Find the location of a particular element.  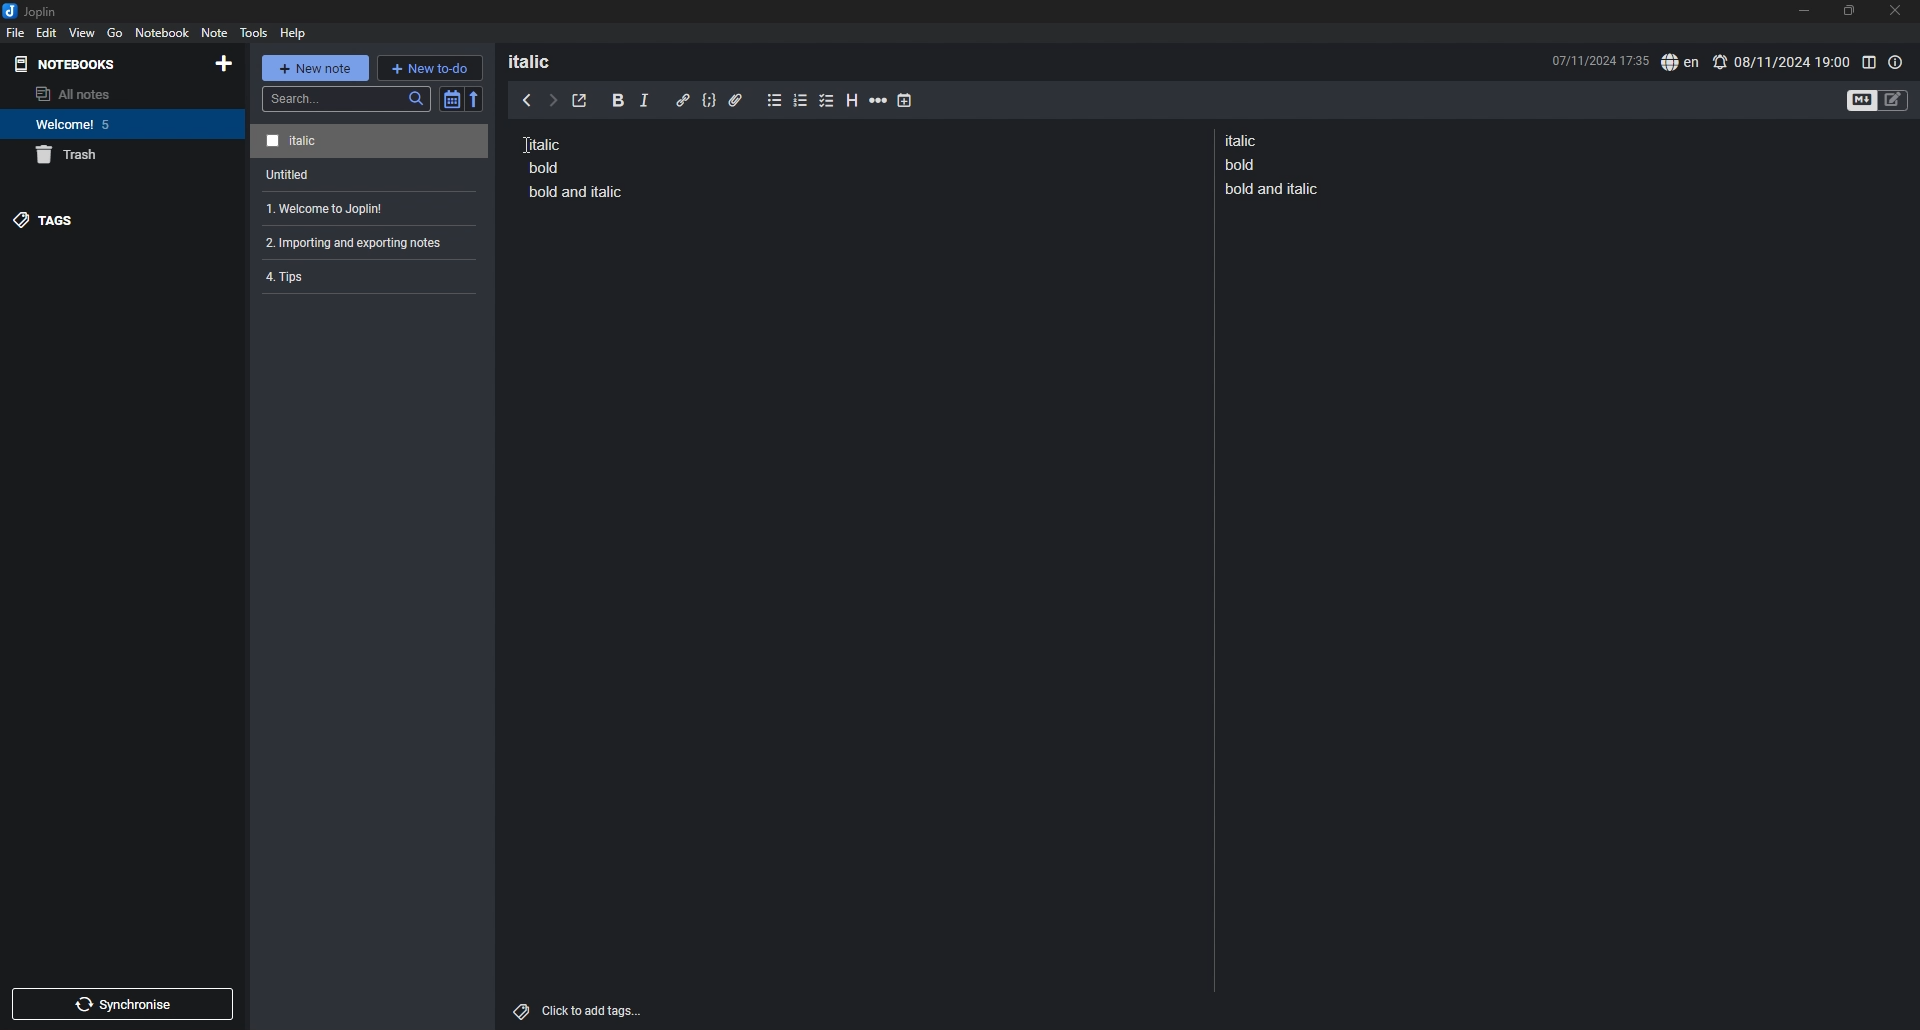

bullet list is located at coordinates (774, 101).